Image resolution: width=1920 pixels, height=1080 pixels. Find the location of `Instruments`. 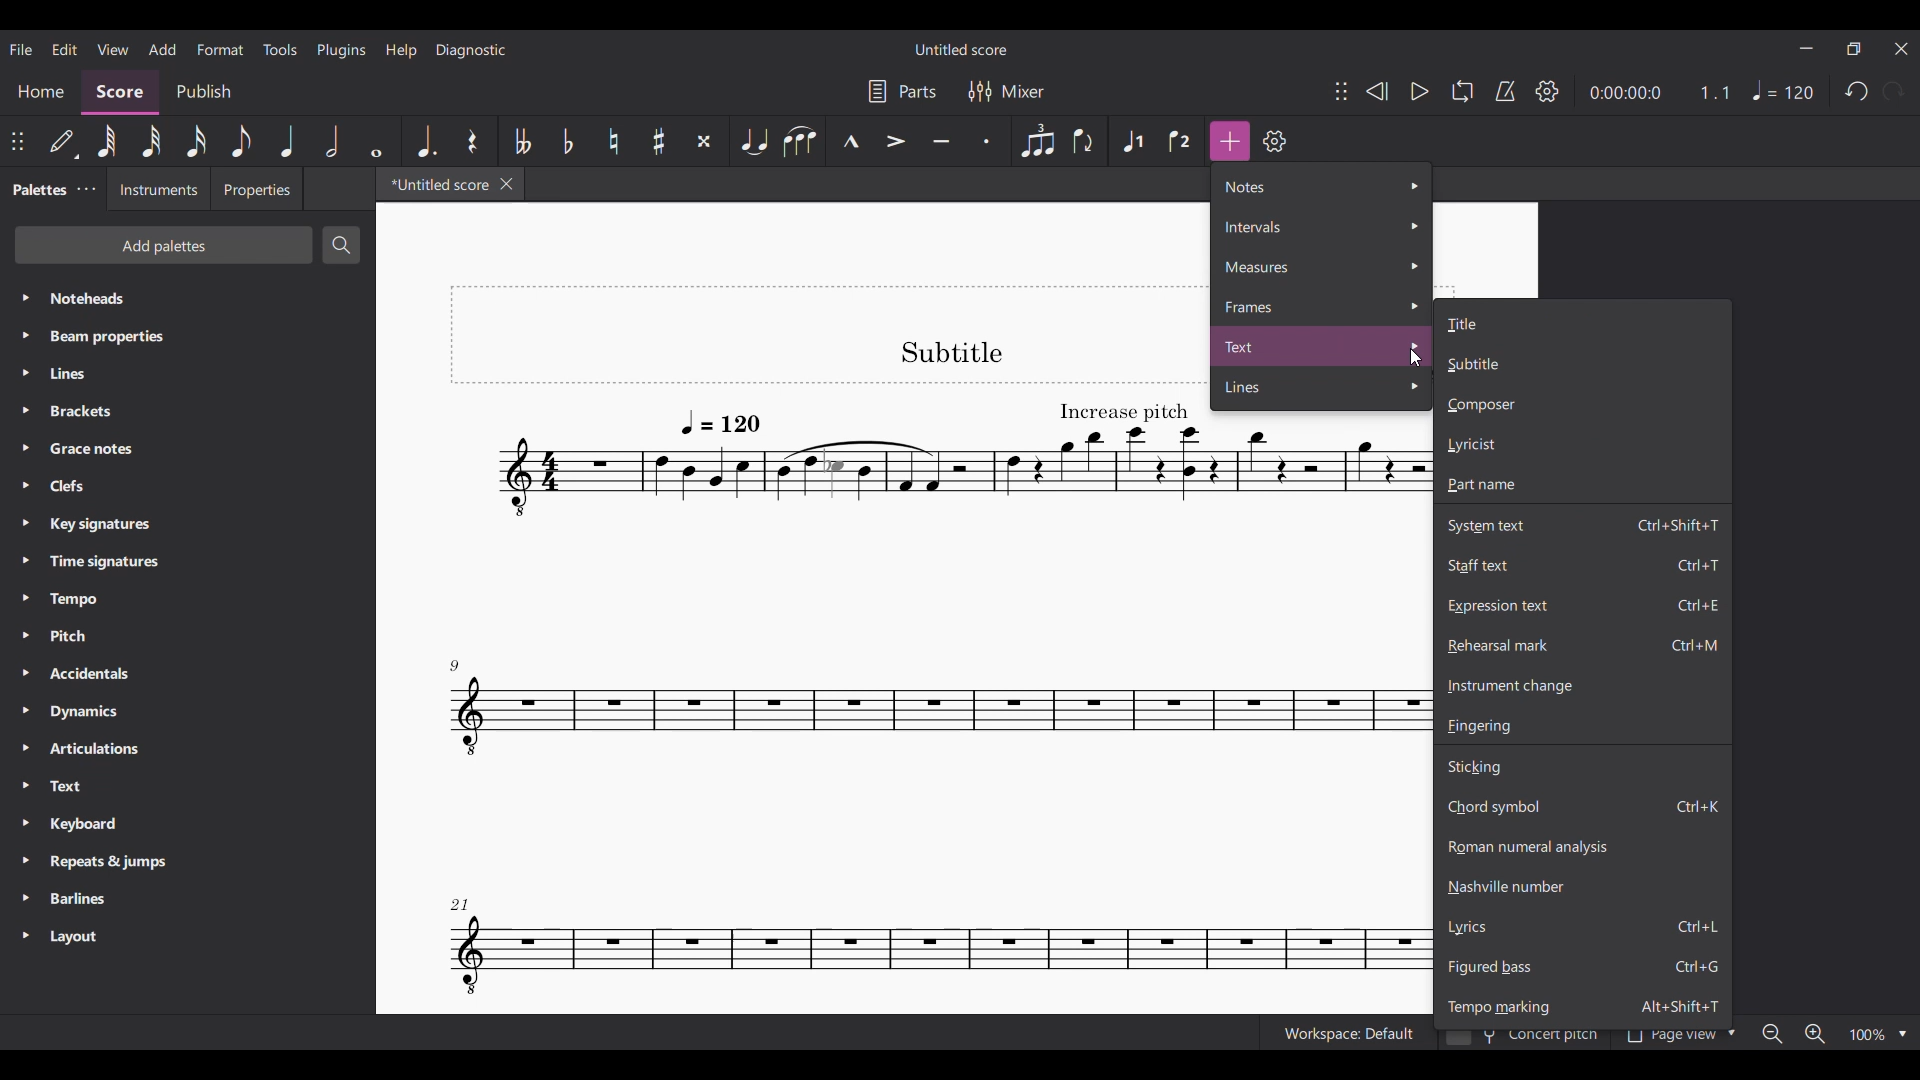

Instruments is located at coordinates (157, 189).